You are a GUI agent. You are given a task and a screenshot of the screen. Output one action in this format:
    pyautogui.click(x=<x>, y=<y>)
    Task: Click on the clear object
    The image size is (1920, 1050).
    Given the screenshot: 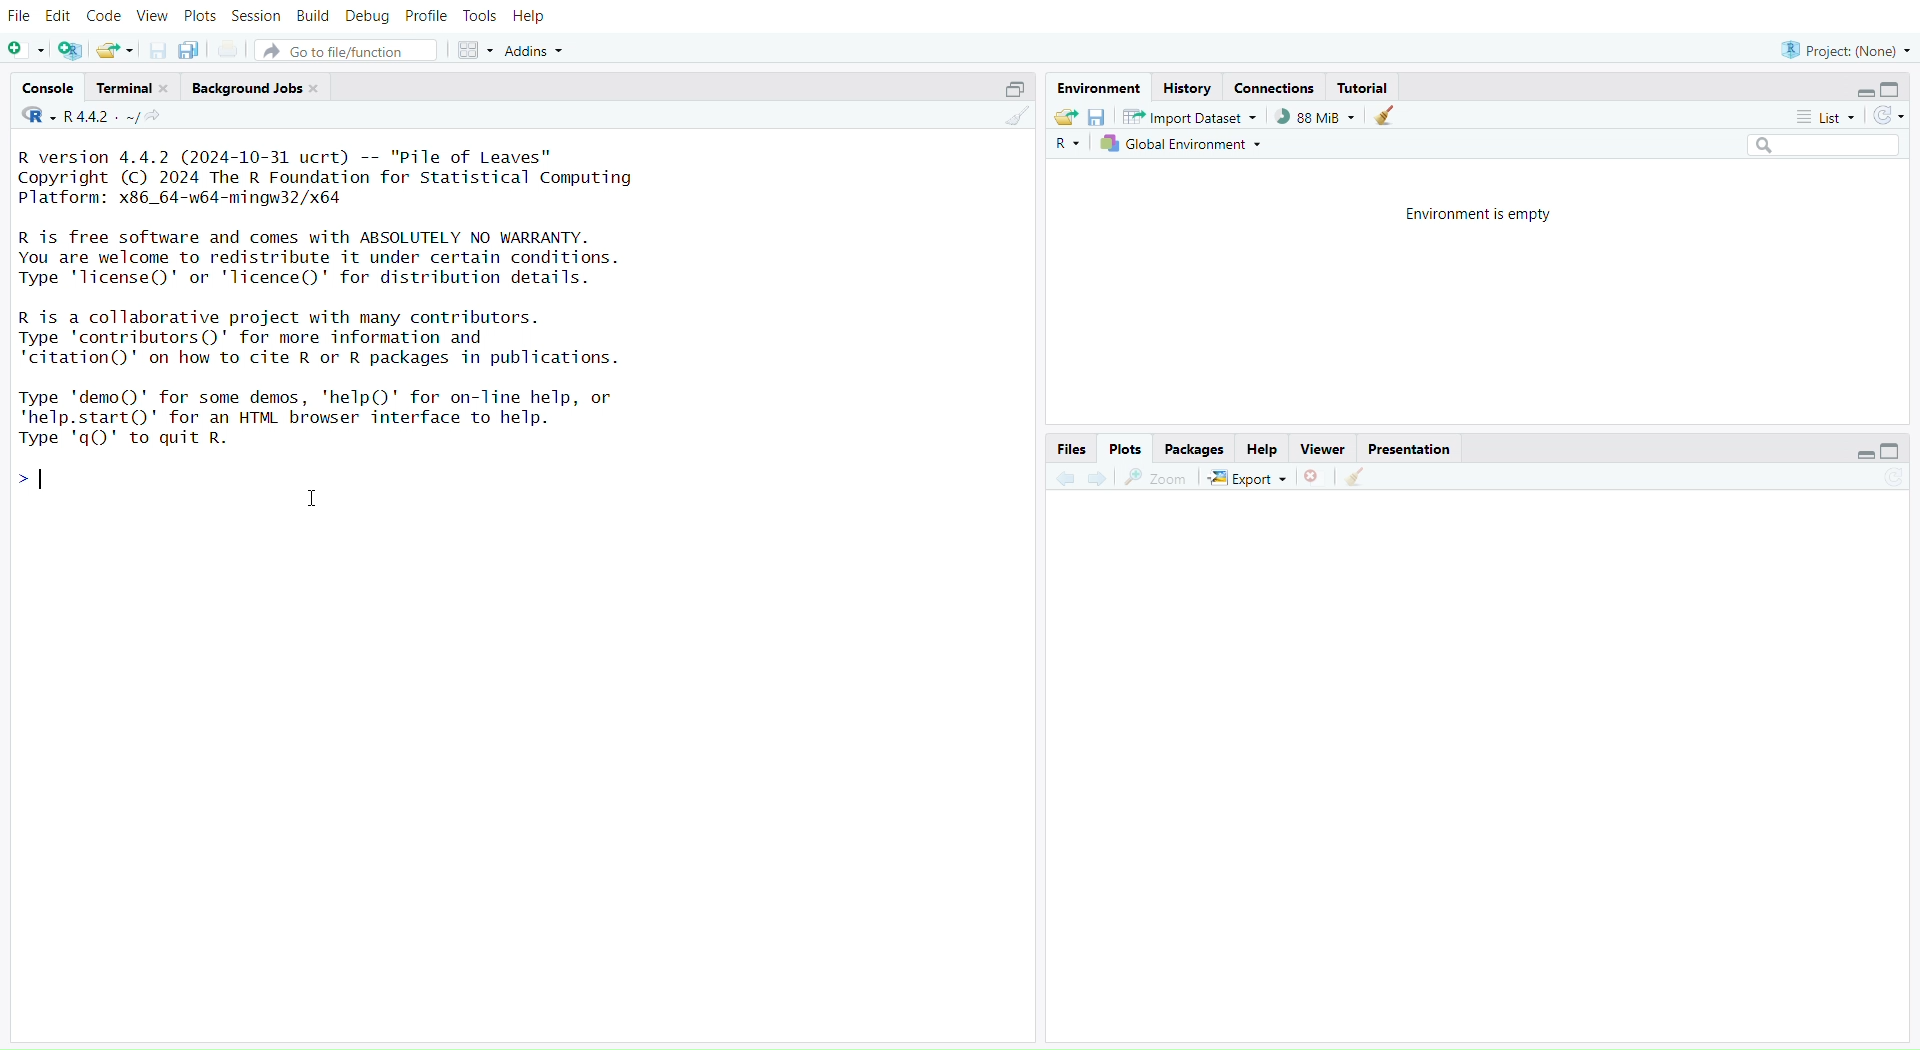 What is the action you would take?
    pyautogui.click(x=1385, y=118)
    